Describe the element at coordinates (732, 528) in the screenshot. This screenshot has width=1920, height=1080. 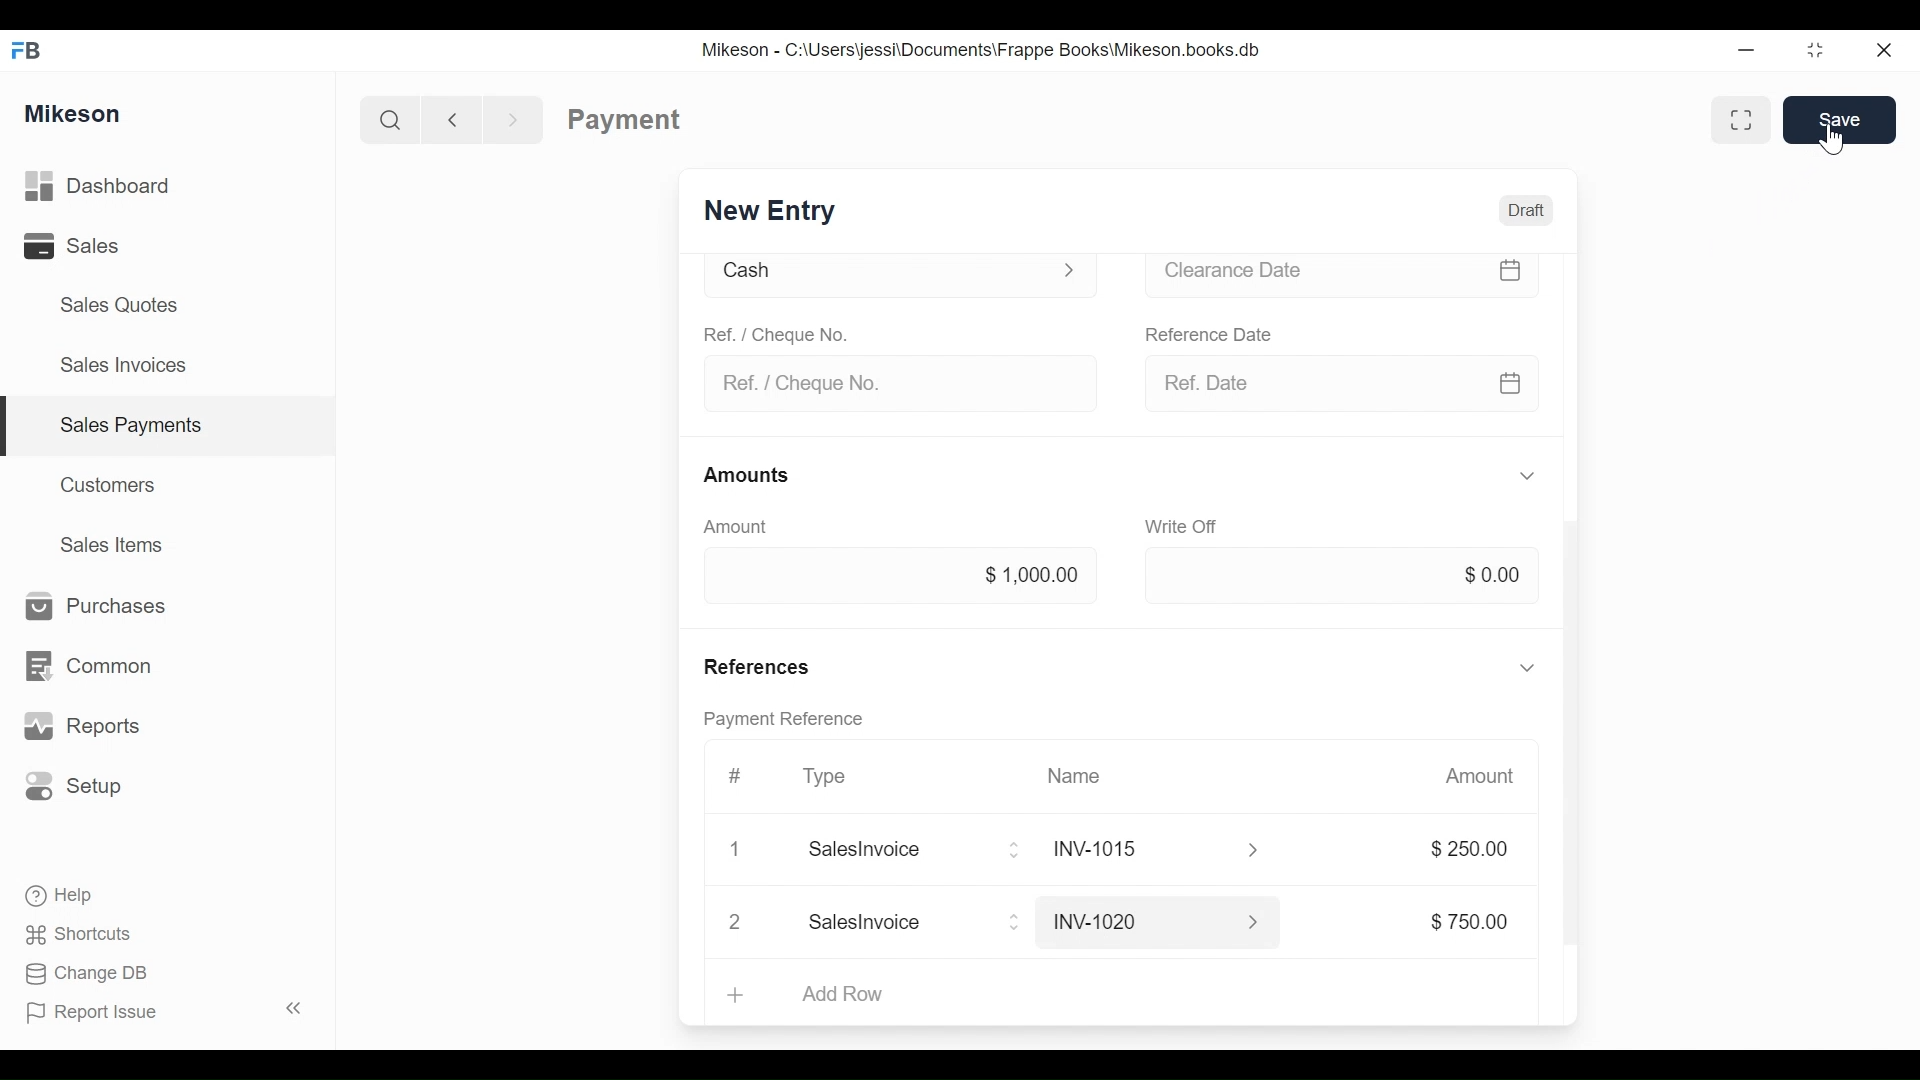
I see `Amount` at that location.